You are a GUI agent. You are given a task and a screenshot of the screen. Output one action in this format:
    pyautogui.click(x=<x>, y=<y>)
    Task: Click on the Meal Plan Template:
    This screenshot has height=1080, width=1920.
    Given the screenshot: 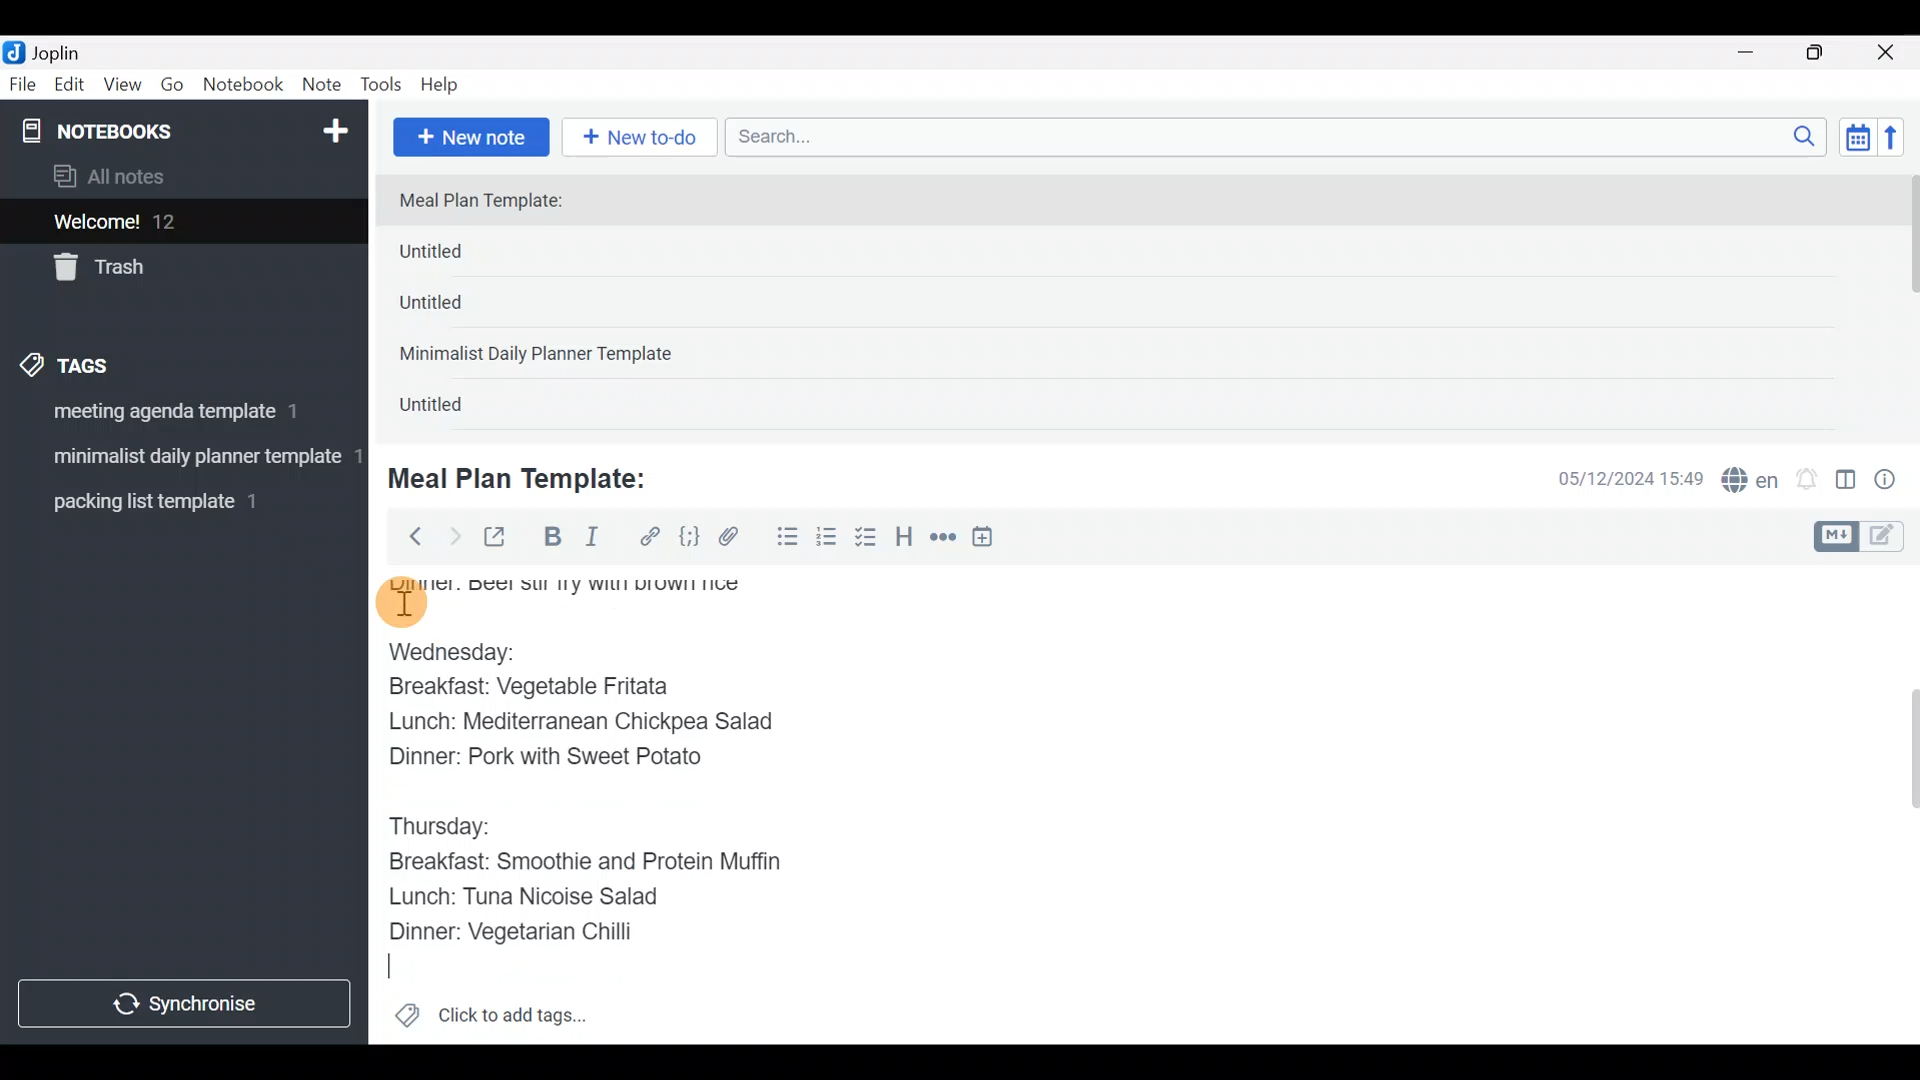 What is the action you would take?
    pyautogui.click(x=493, y=202)
    